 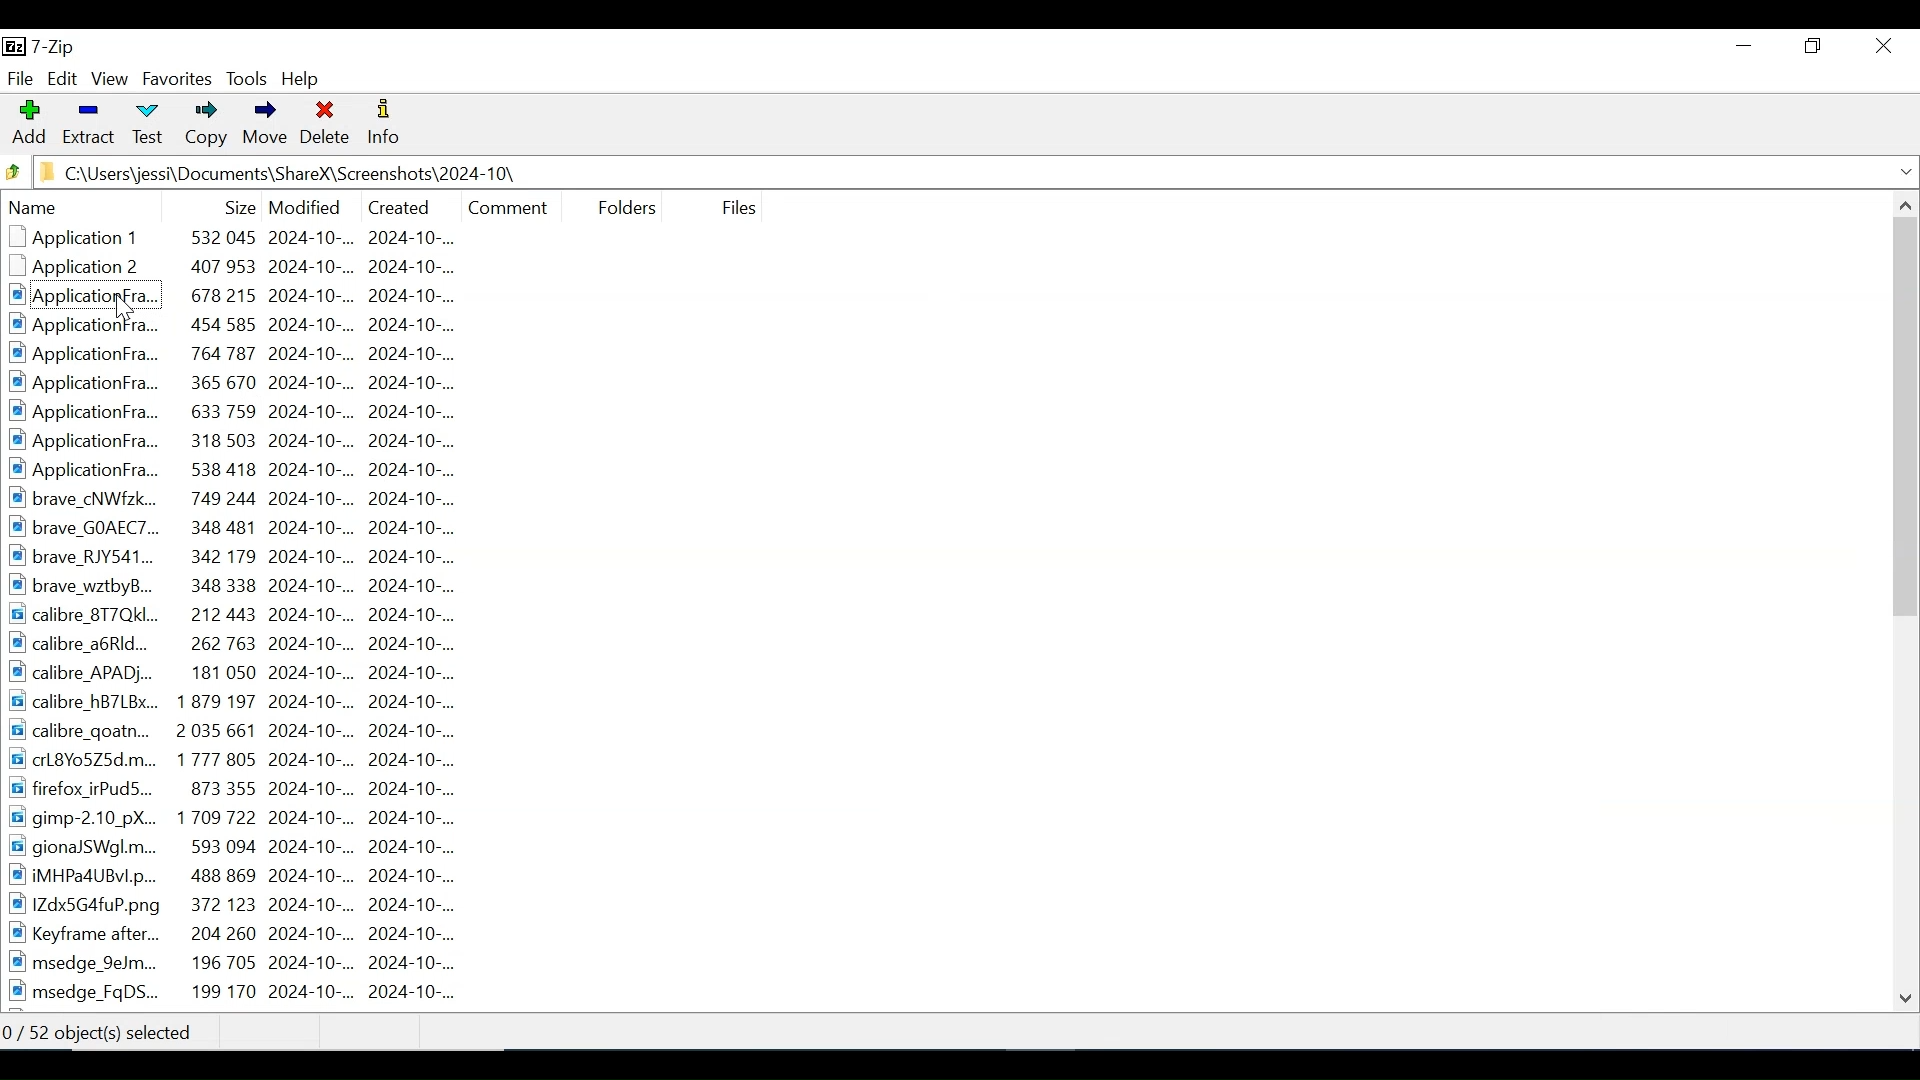 I want to click on C:\Users\jessi\Documents\ShareX\Screenshots\2024-10\, so click(x=295, y=173).